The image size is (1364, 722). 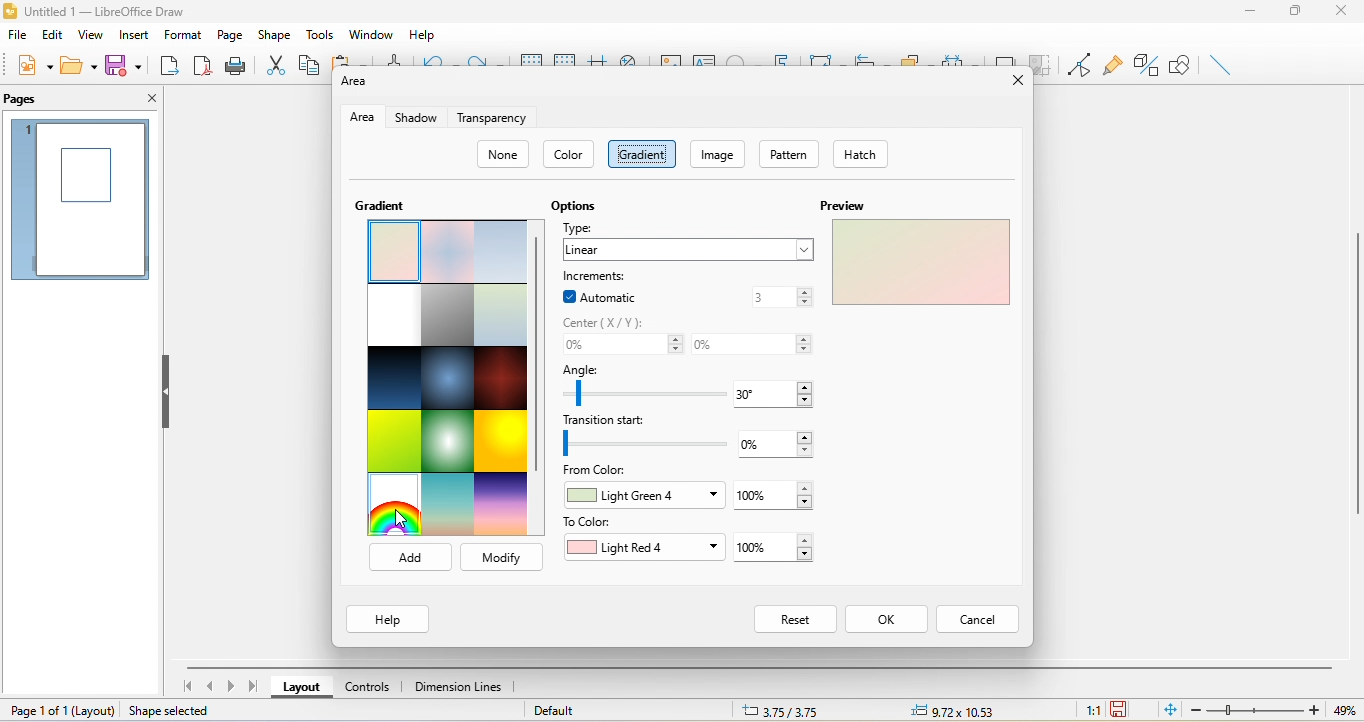 What do you see at coordinates (393, 316) in the screenshot?
I see `blank with grey` at bounding box center [393, 316].